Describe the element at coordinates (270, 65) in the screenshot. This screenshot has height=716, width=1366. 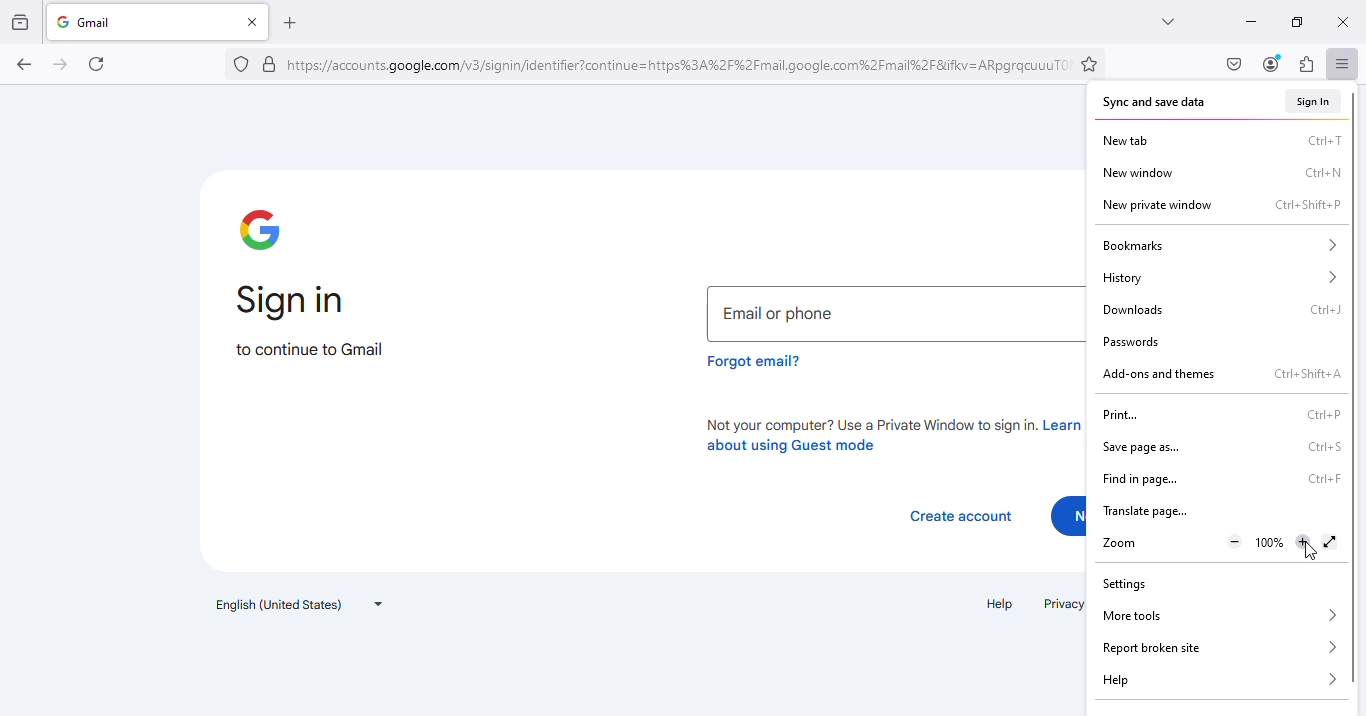
I see `verified by: google trust services` at that location.